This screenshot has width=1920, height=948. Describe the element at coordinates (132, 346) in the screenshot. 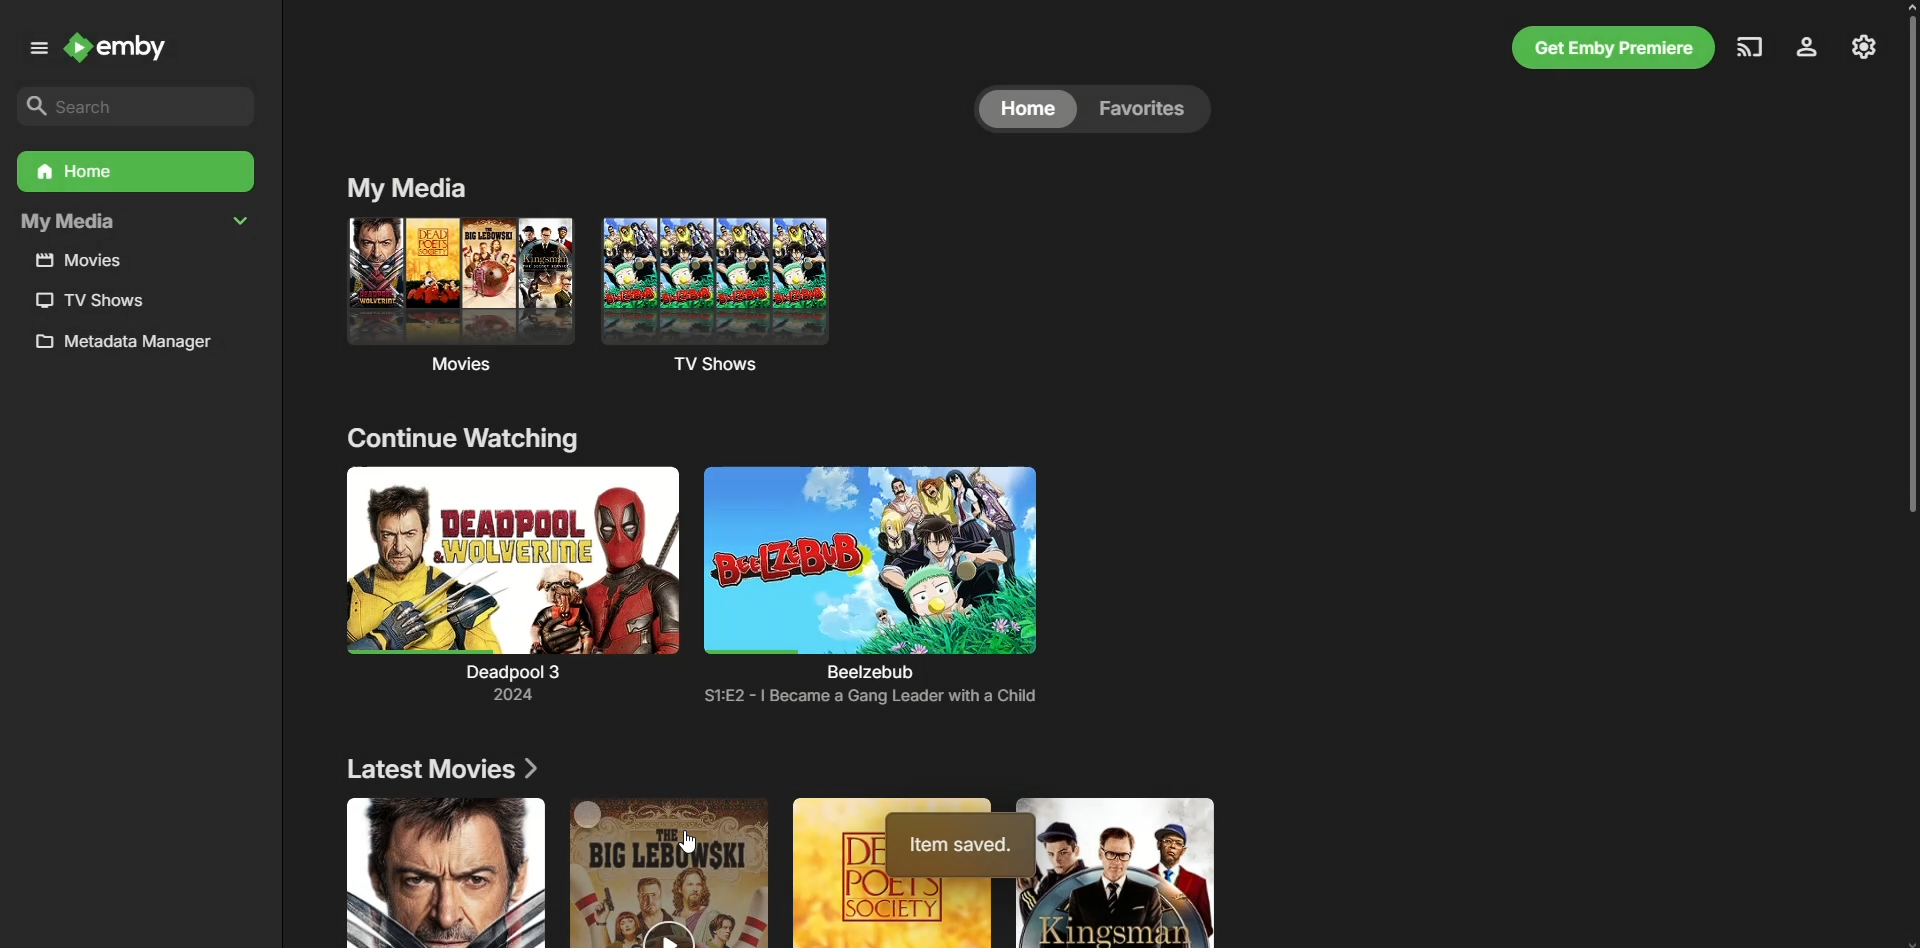

I see `Metadata manager` at that location.